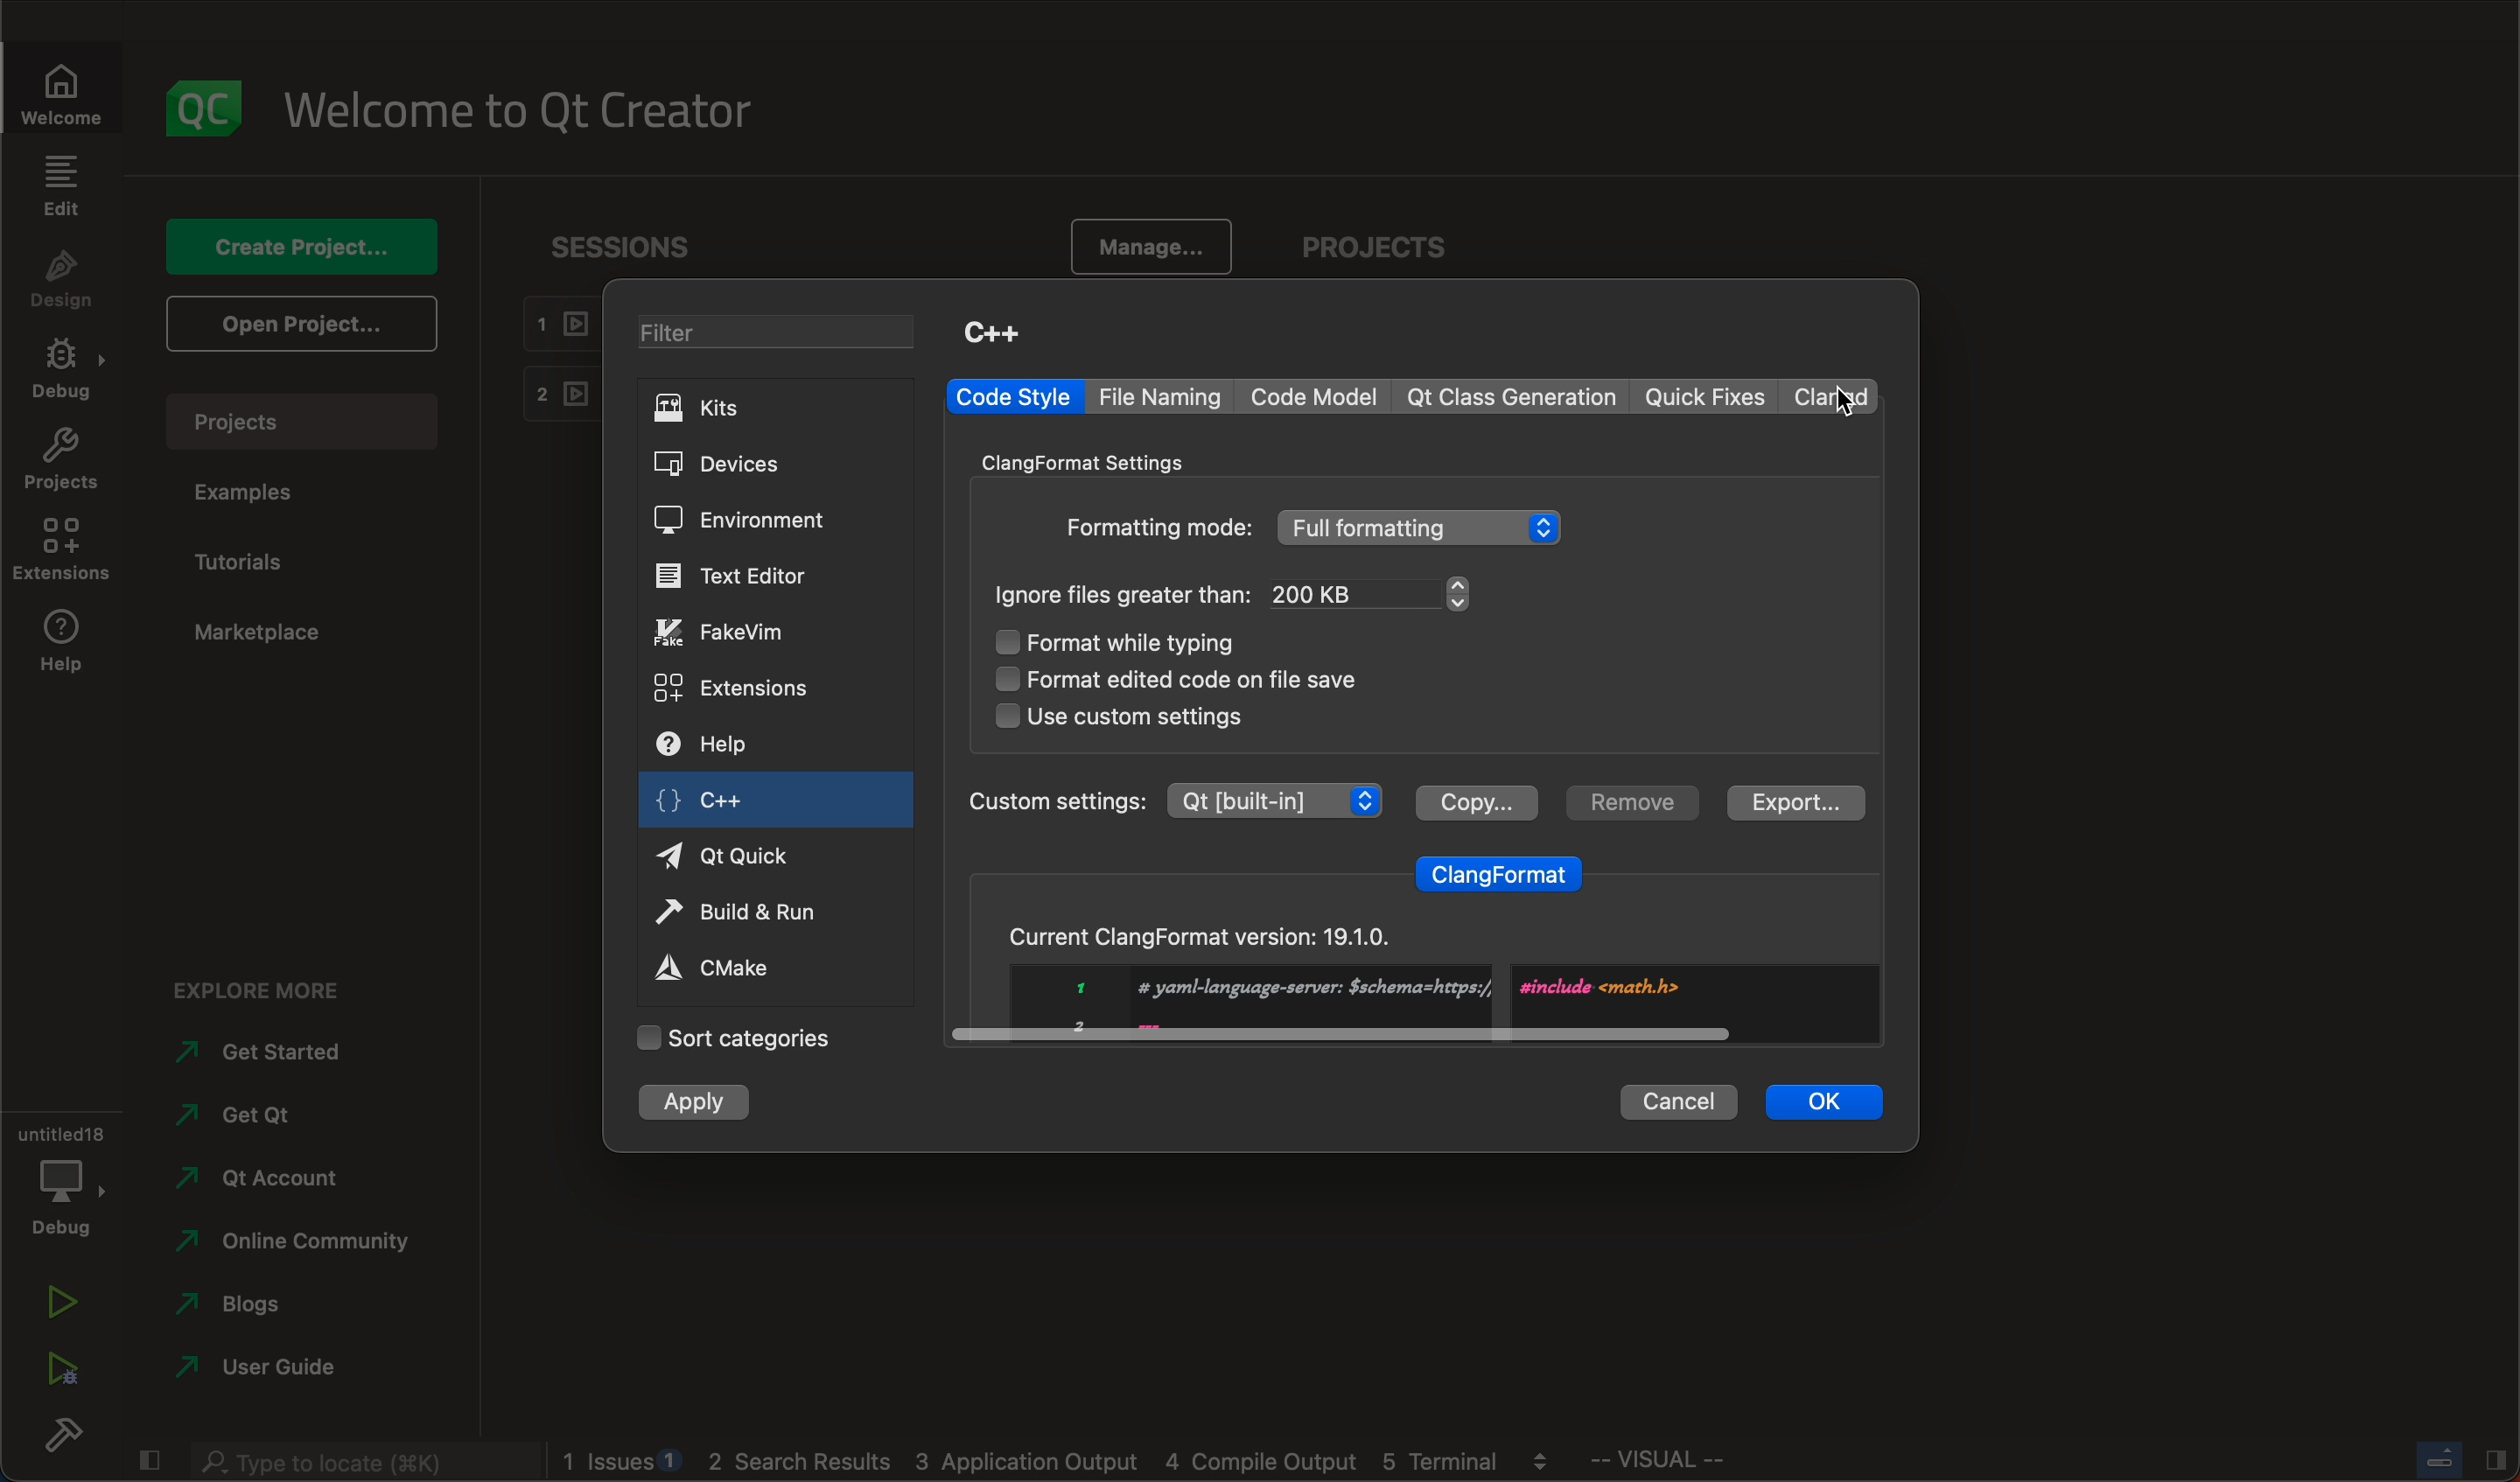 This screenshot has width=2520, height=1482. I want to click on FILTER, so click(772, 335).